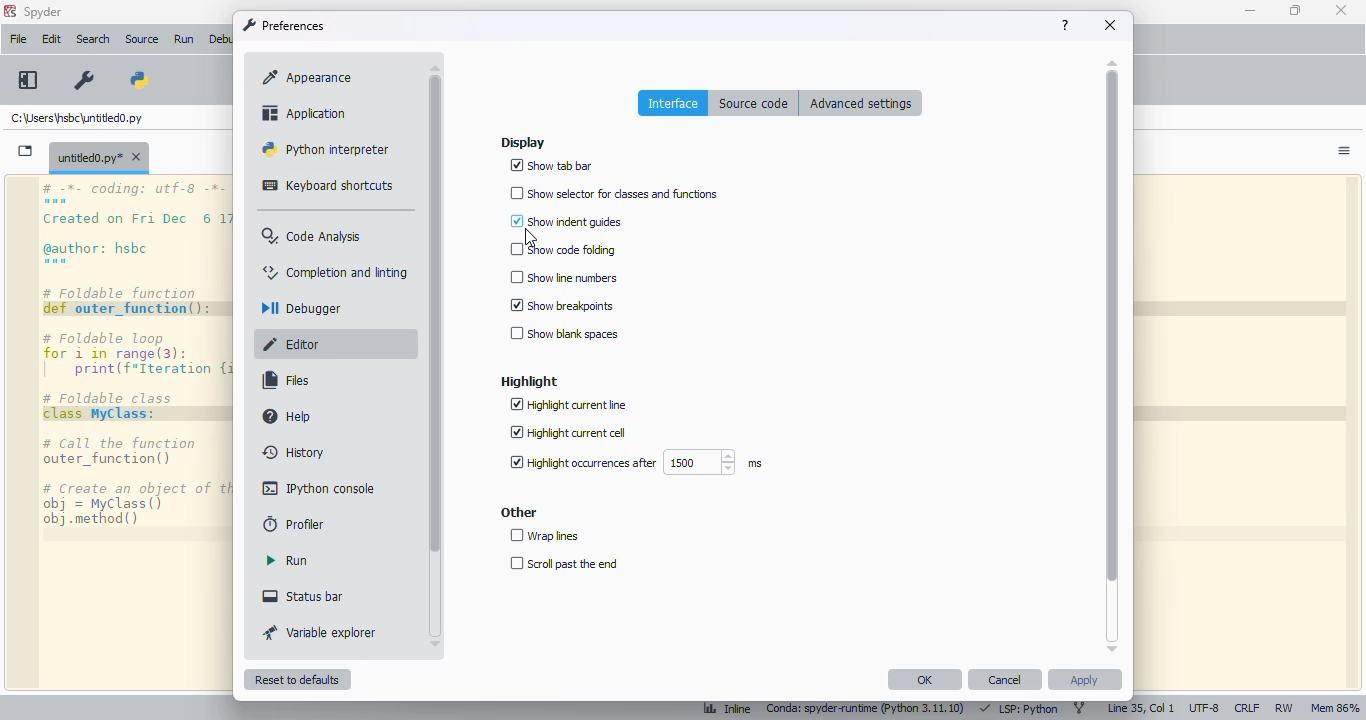  What do you see at coordinates (186, 41) in the screenshot?
I see `run` at bounding box center [186, 41].